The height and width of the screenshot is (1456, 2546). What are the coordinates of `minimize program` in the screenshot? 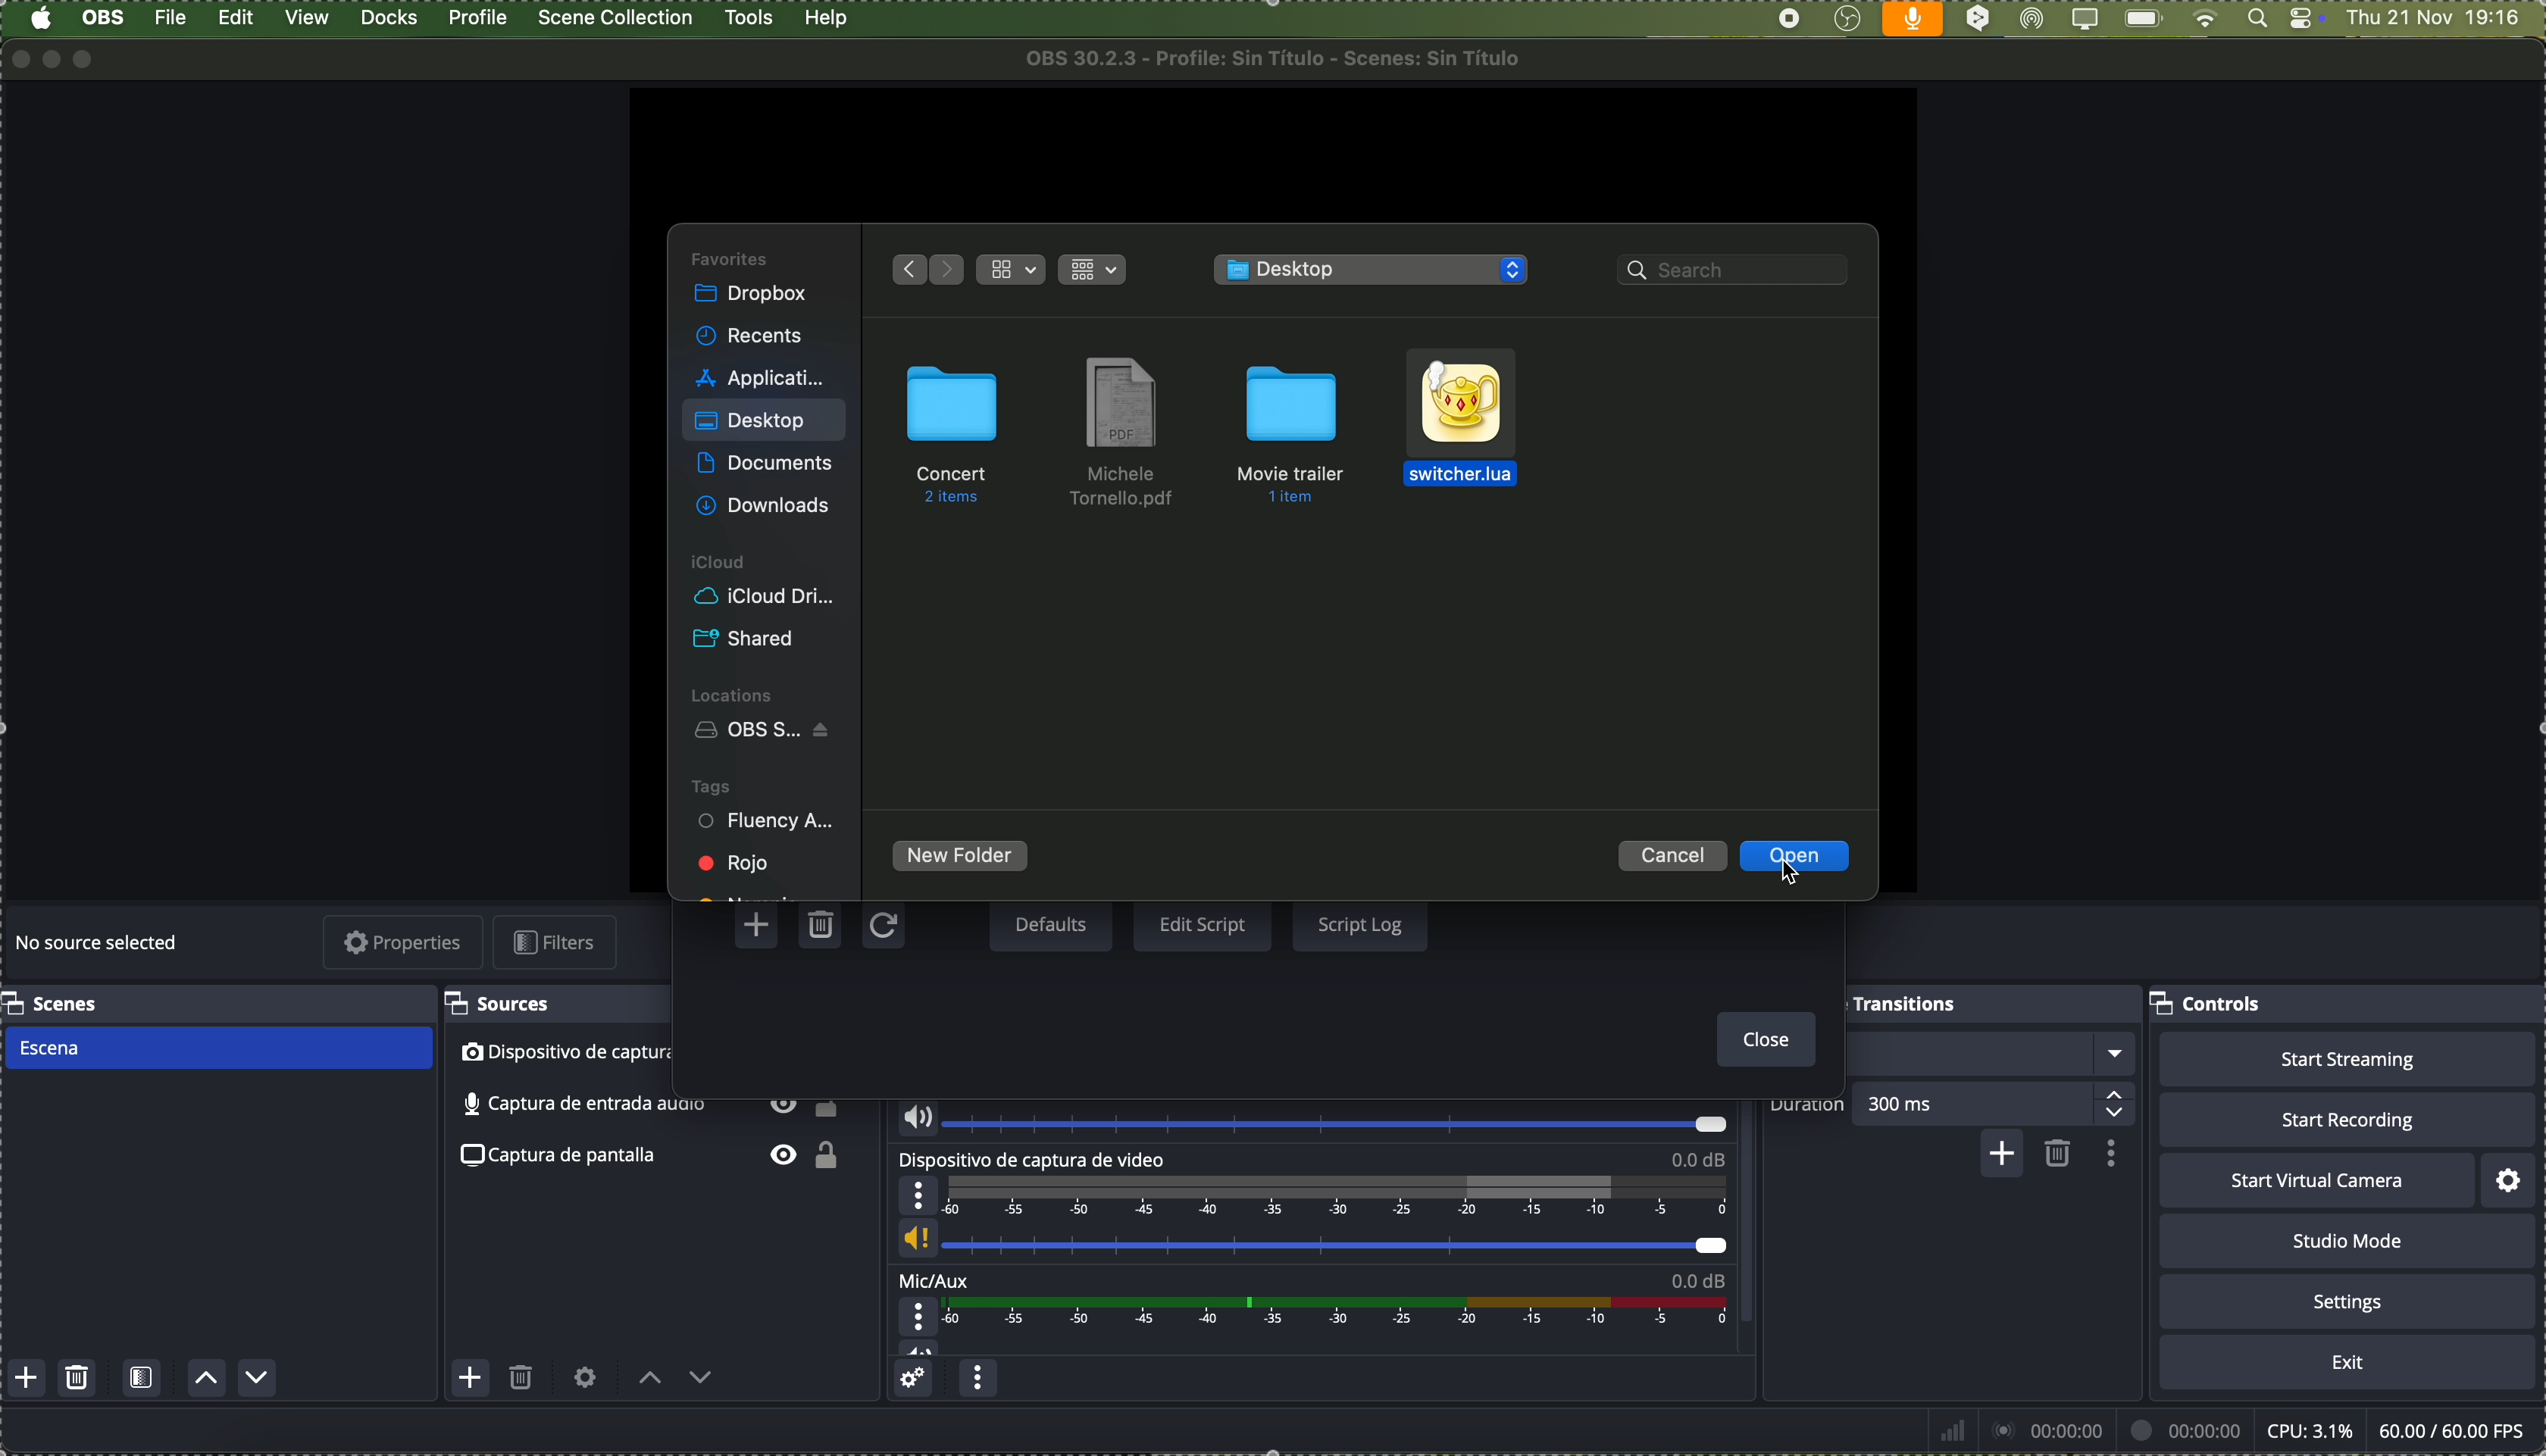 It's located at (53, 58).